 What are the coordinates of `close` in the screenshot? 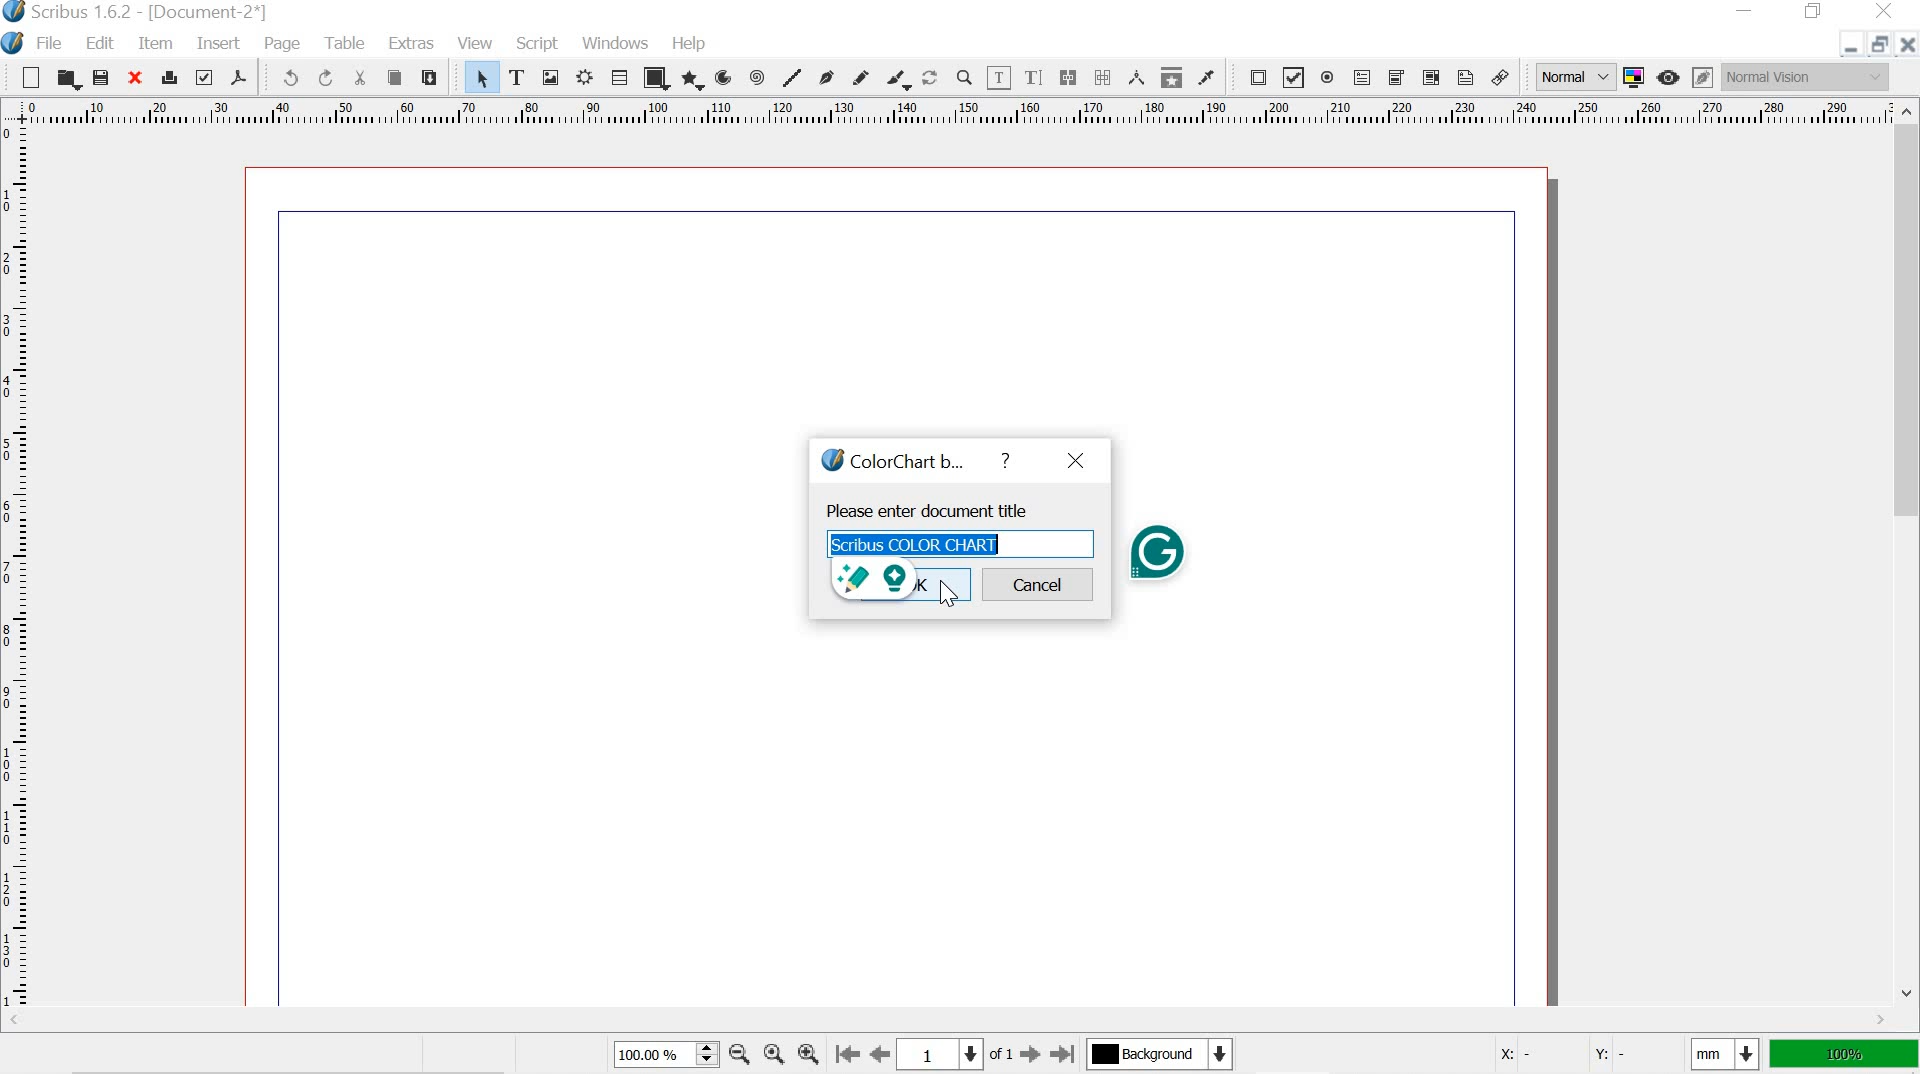 It's located at (1074, 461).